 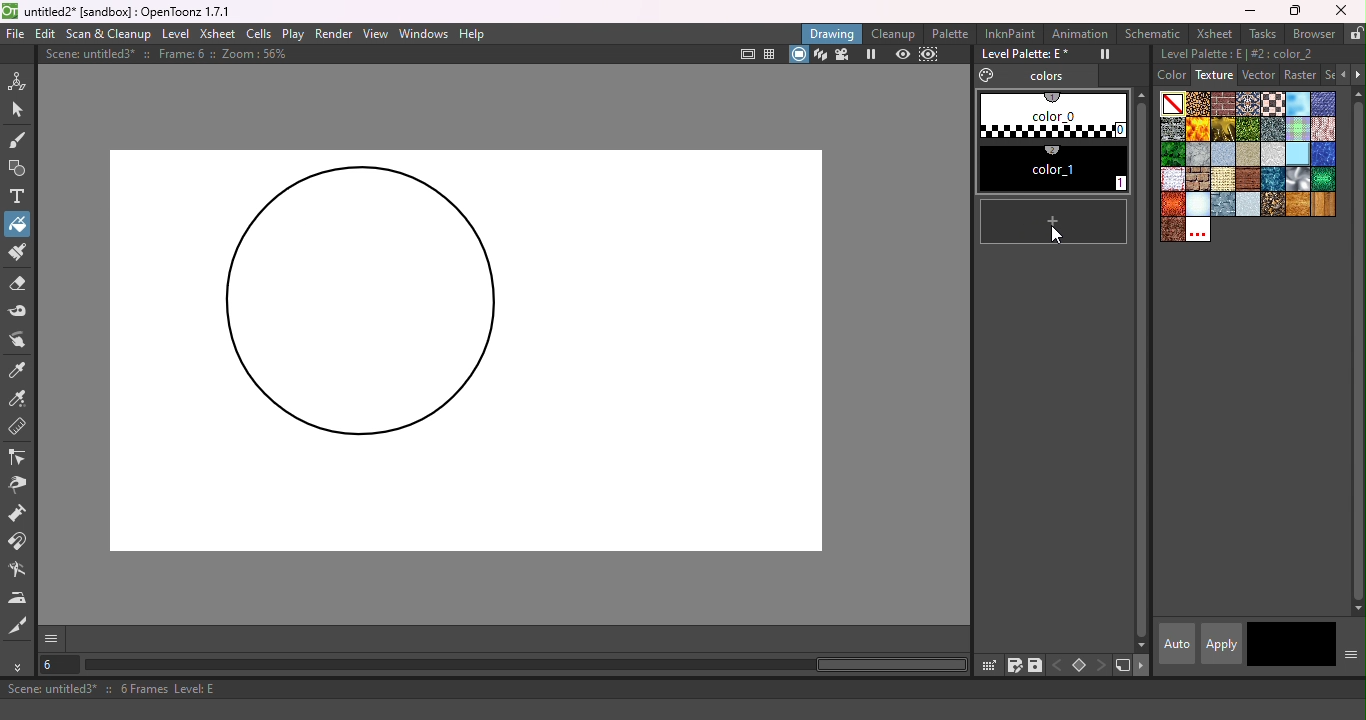 What do you see at coordinates (1172, 129) in the screenshot?
I see `Drystonewall.bmp` at bounding box center [1172, 129].